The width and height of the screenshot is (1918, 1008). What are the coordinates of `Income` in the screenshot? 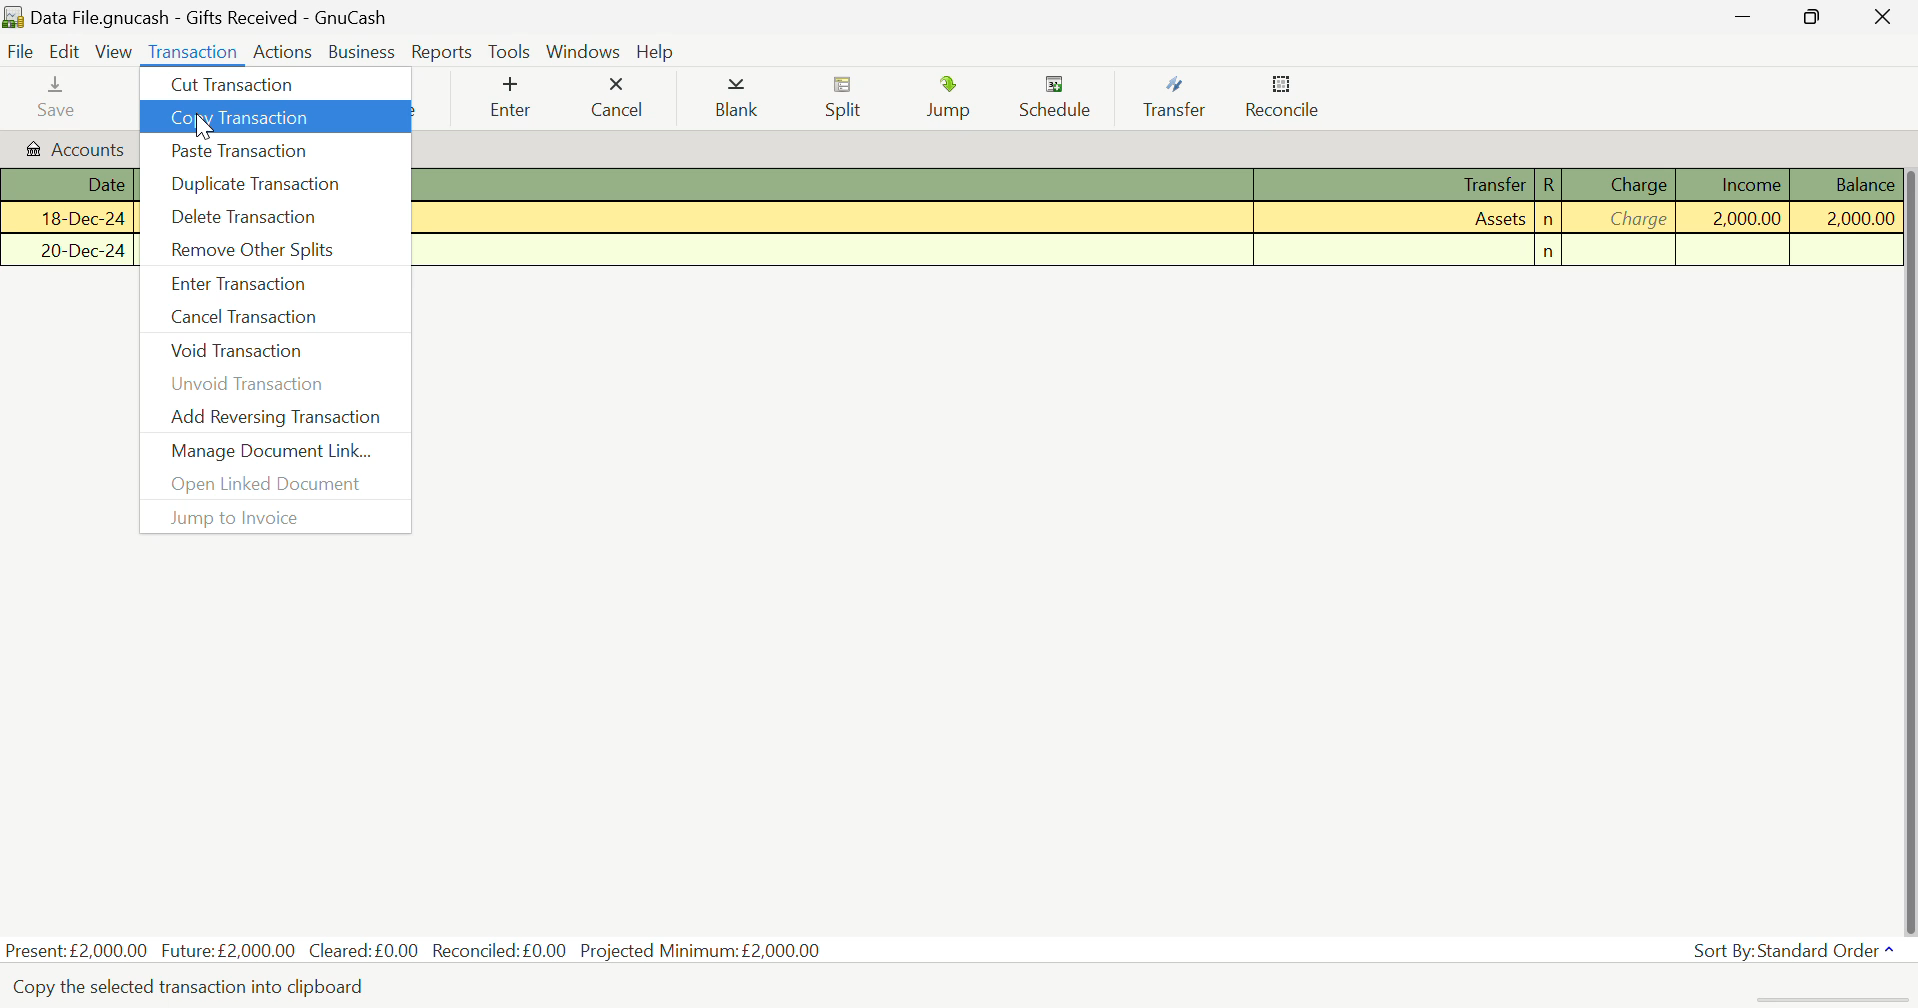 It's located at (1736, 184).